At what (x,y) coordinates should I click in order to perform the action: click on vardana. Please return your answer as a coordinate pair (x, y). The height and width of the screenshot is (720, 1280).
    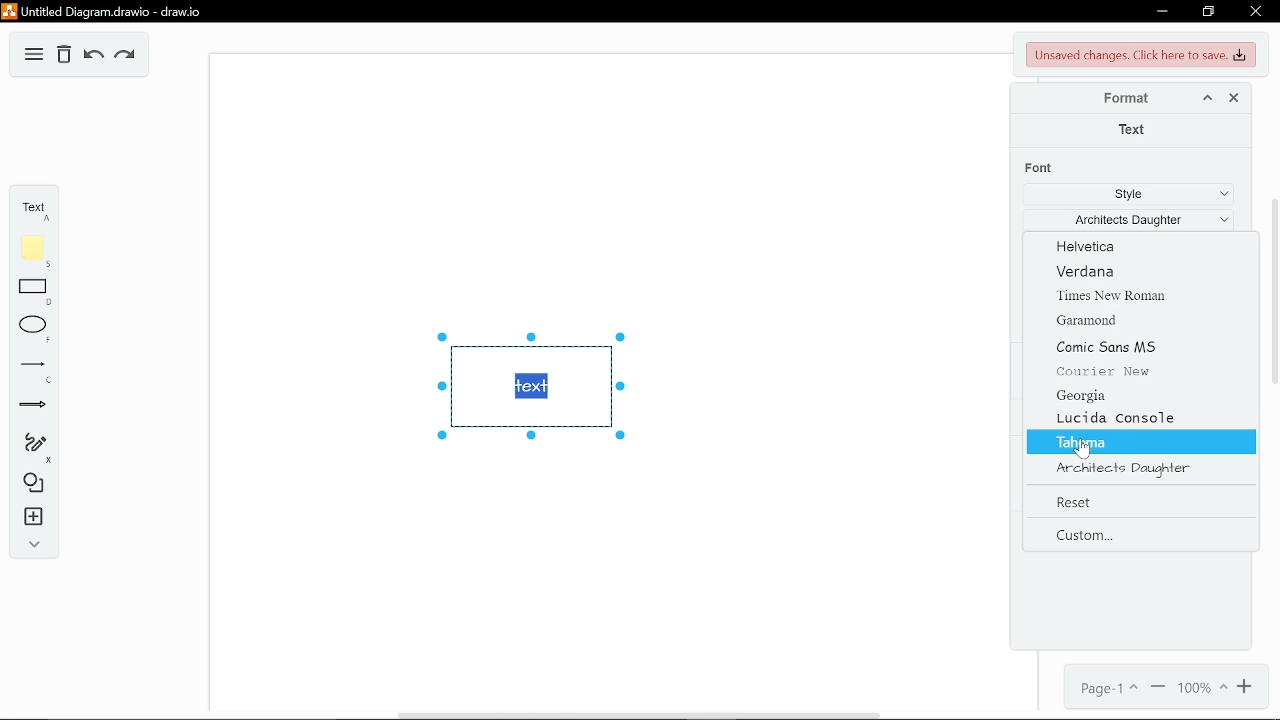
    Looking at the image, I should click on (1130, 272).